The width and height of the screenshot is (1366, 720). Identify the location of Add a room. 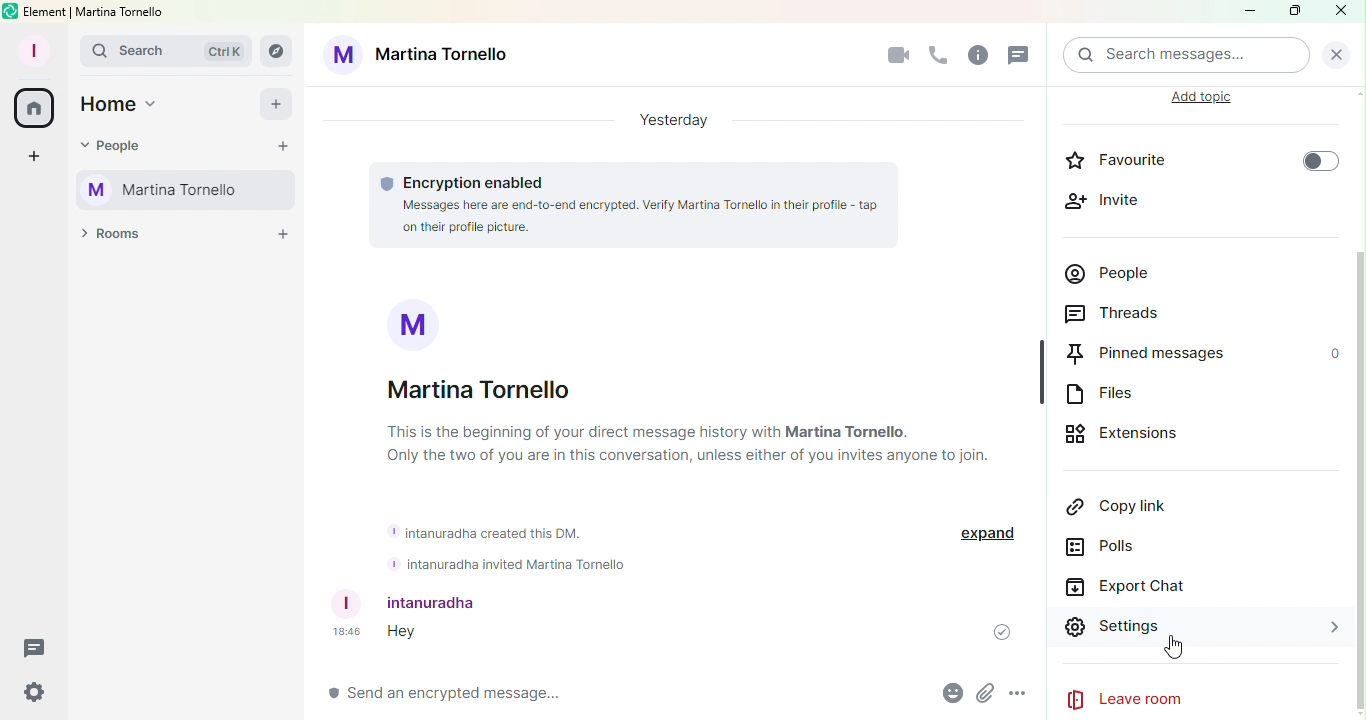
(287, 239).